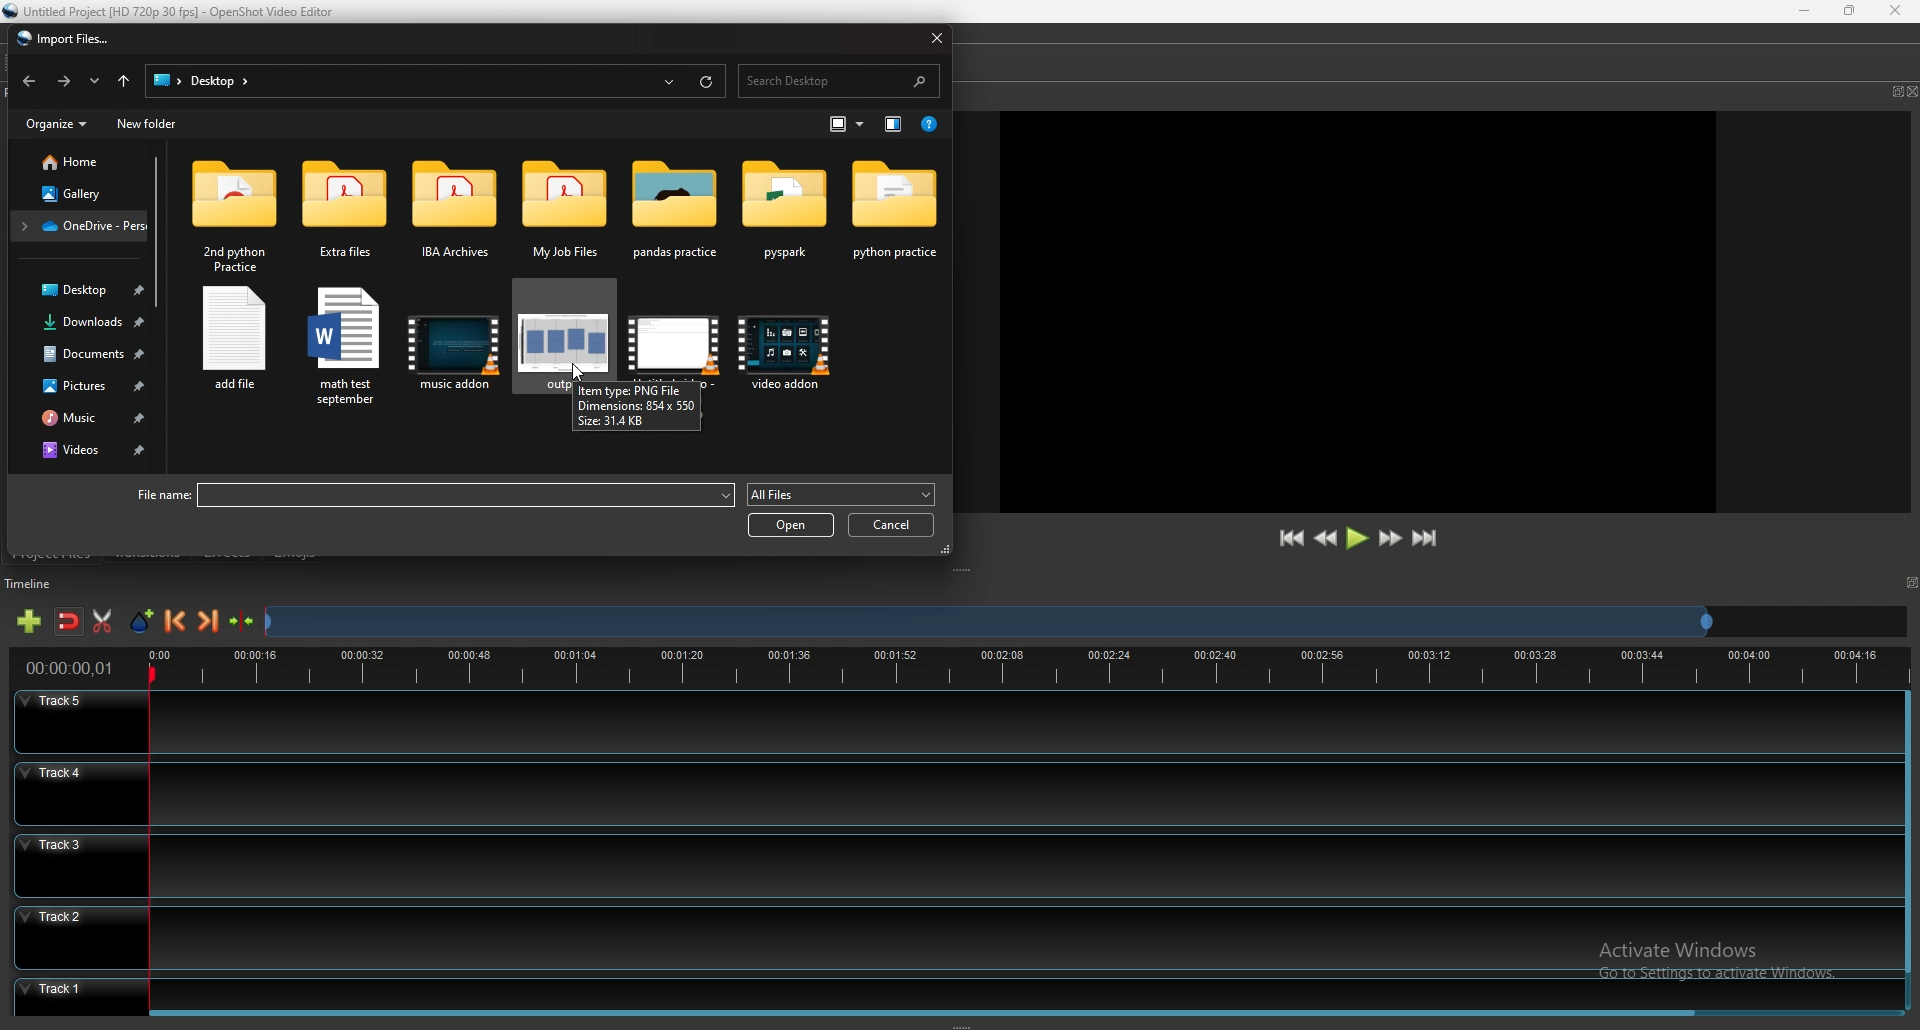 Image resolution: width=1920 pixels, height=1030 pixels. Describe the element at coordinates (952, 936) in the screenshot. I see `track 2` at that location.